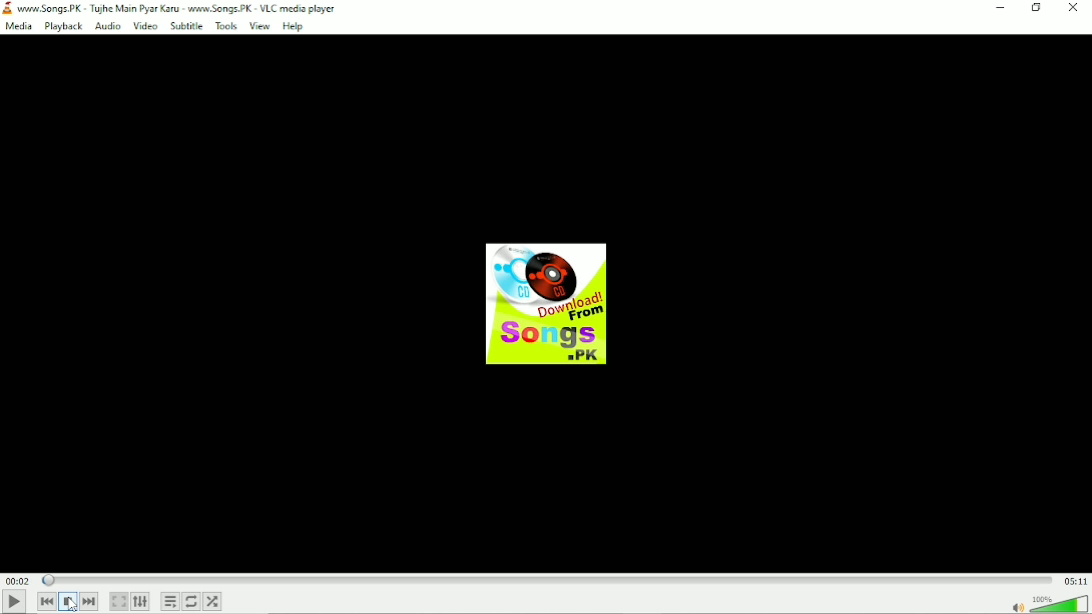  What do you see at coordinates (169, 601) in the screenshot?
I see `Toggle playlist` at bounding box center [169, 601].